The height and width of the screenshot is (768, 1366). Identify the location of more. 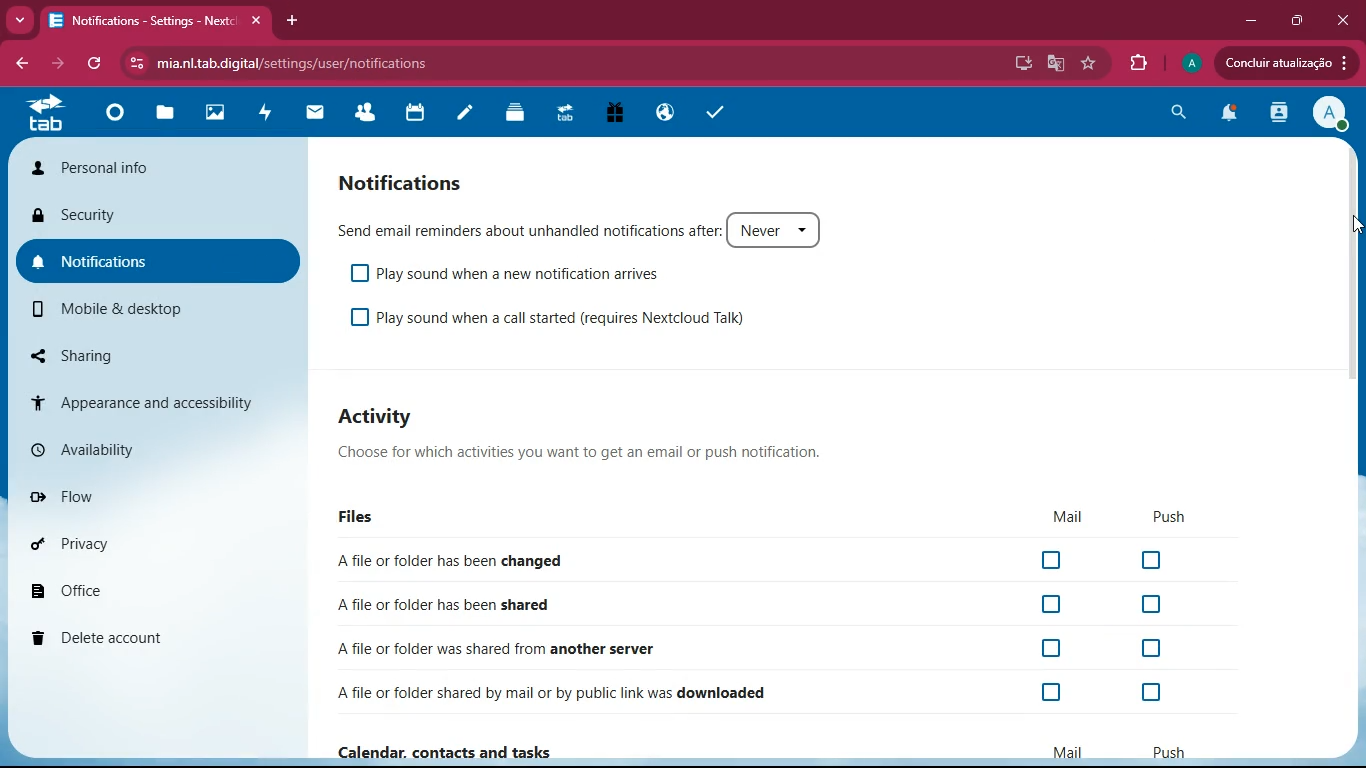
(20, 19).